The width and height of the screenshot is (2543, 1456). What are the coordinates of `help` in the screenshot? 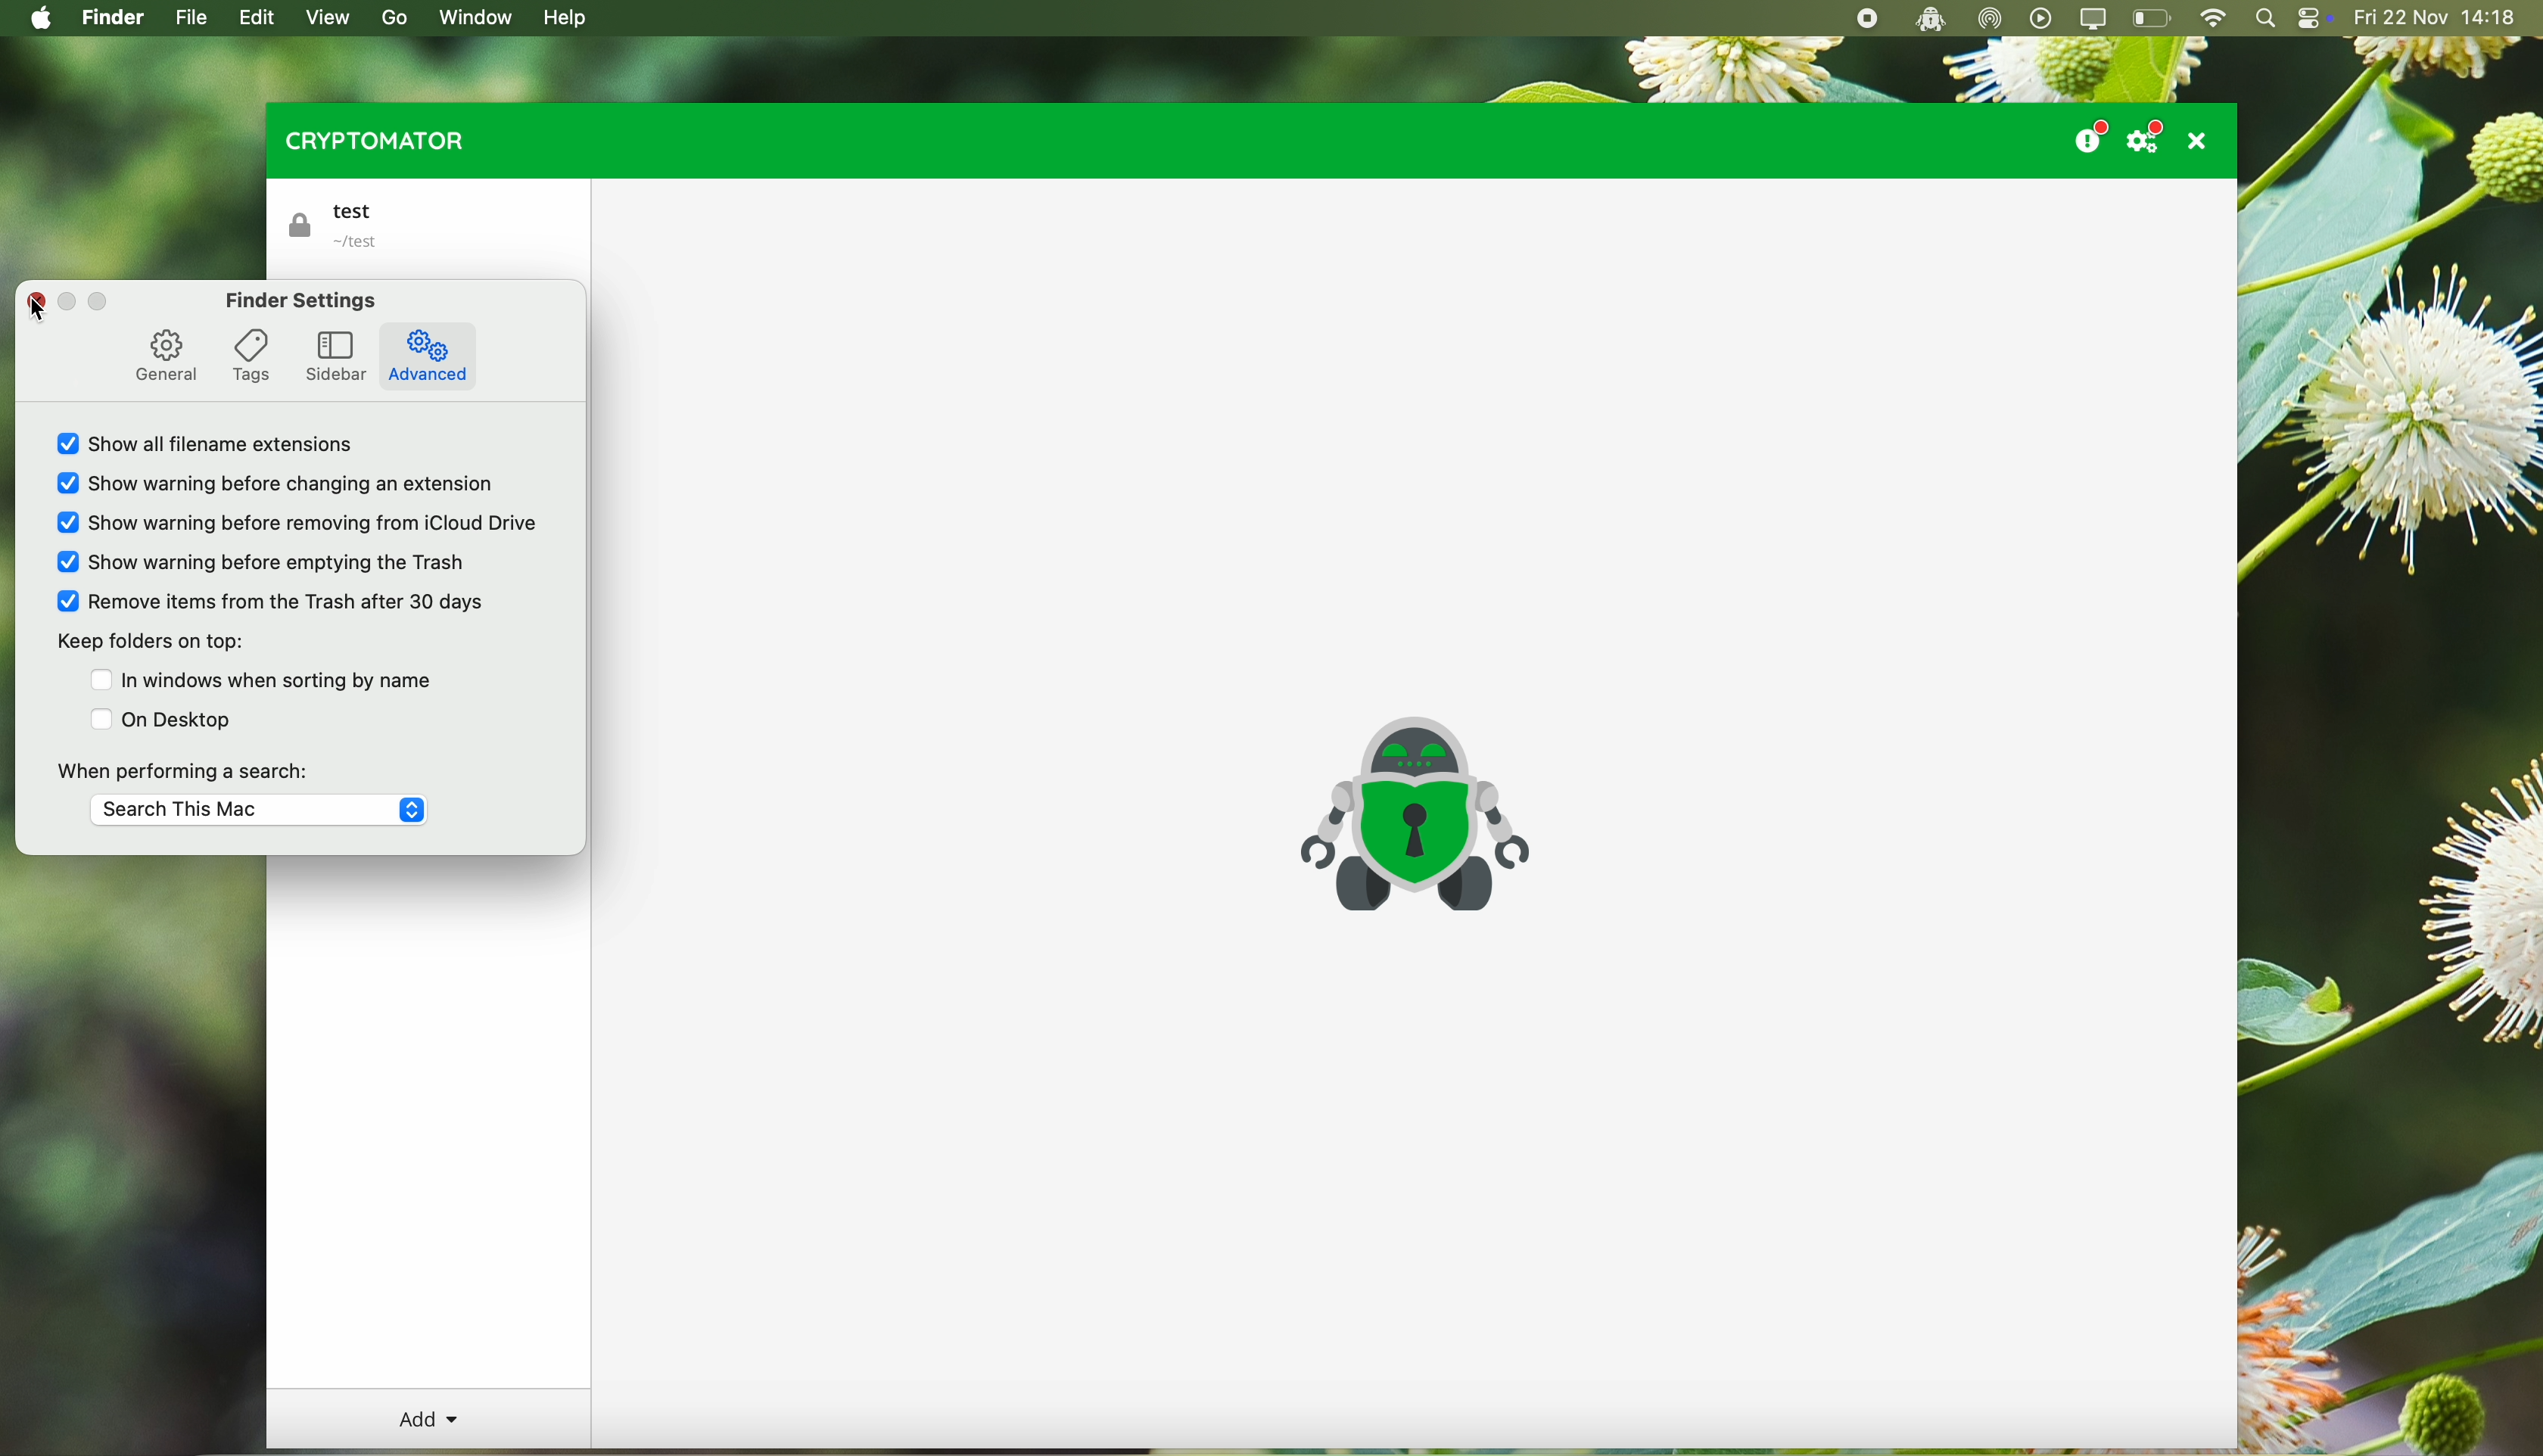 It's located at (570, 19).